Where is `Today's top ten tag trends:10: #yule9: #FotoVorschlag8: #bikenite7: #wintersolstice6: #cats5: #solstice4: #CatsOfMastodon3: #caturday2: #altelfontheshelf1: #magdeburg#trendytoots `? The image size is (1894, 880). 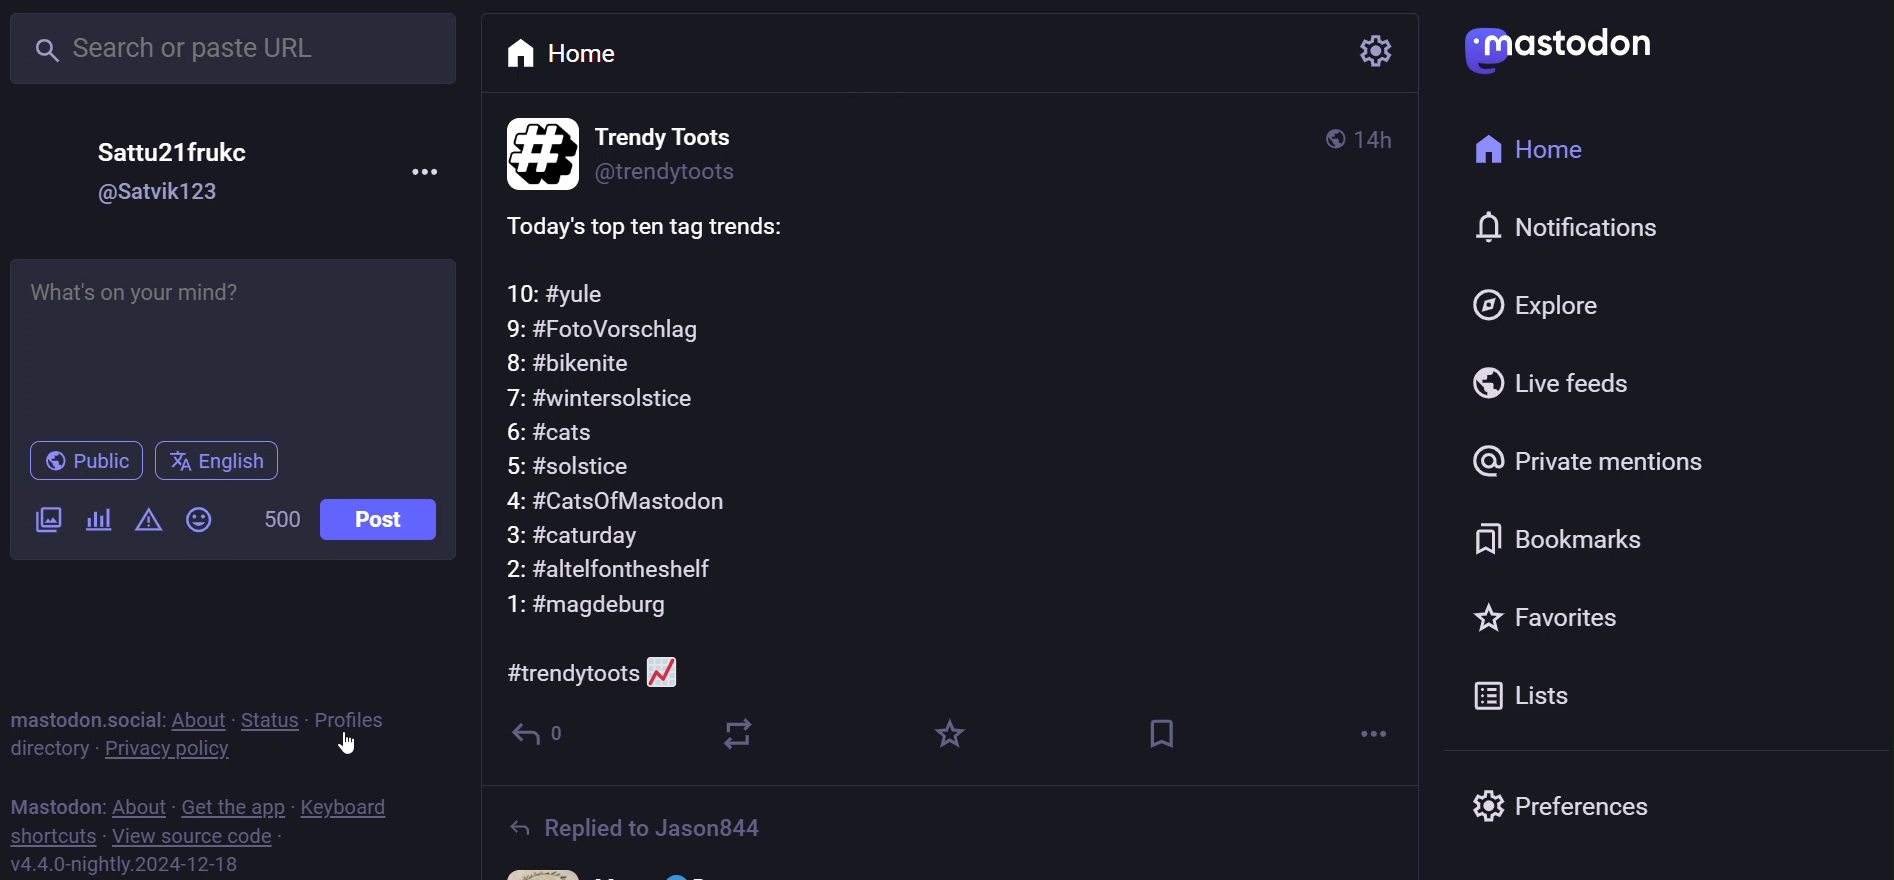
Today's top ten tag trends:10: #yule9: #FotoVorschlag8: #bikenite7: #wintersolstice6: #cats5: #solstice4: #CatsOfMastodon3: #caturday2: #altelfontheshelf1: #magdeburg#trendytoots  is located at coordinates (928, 446).